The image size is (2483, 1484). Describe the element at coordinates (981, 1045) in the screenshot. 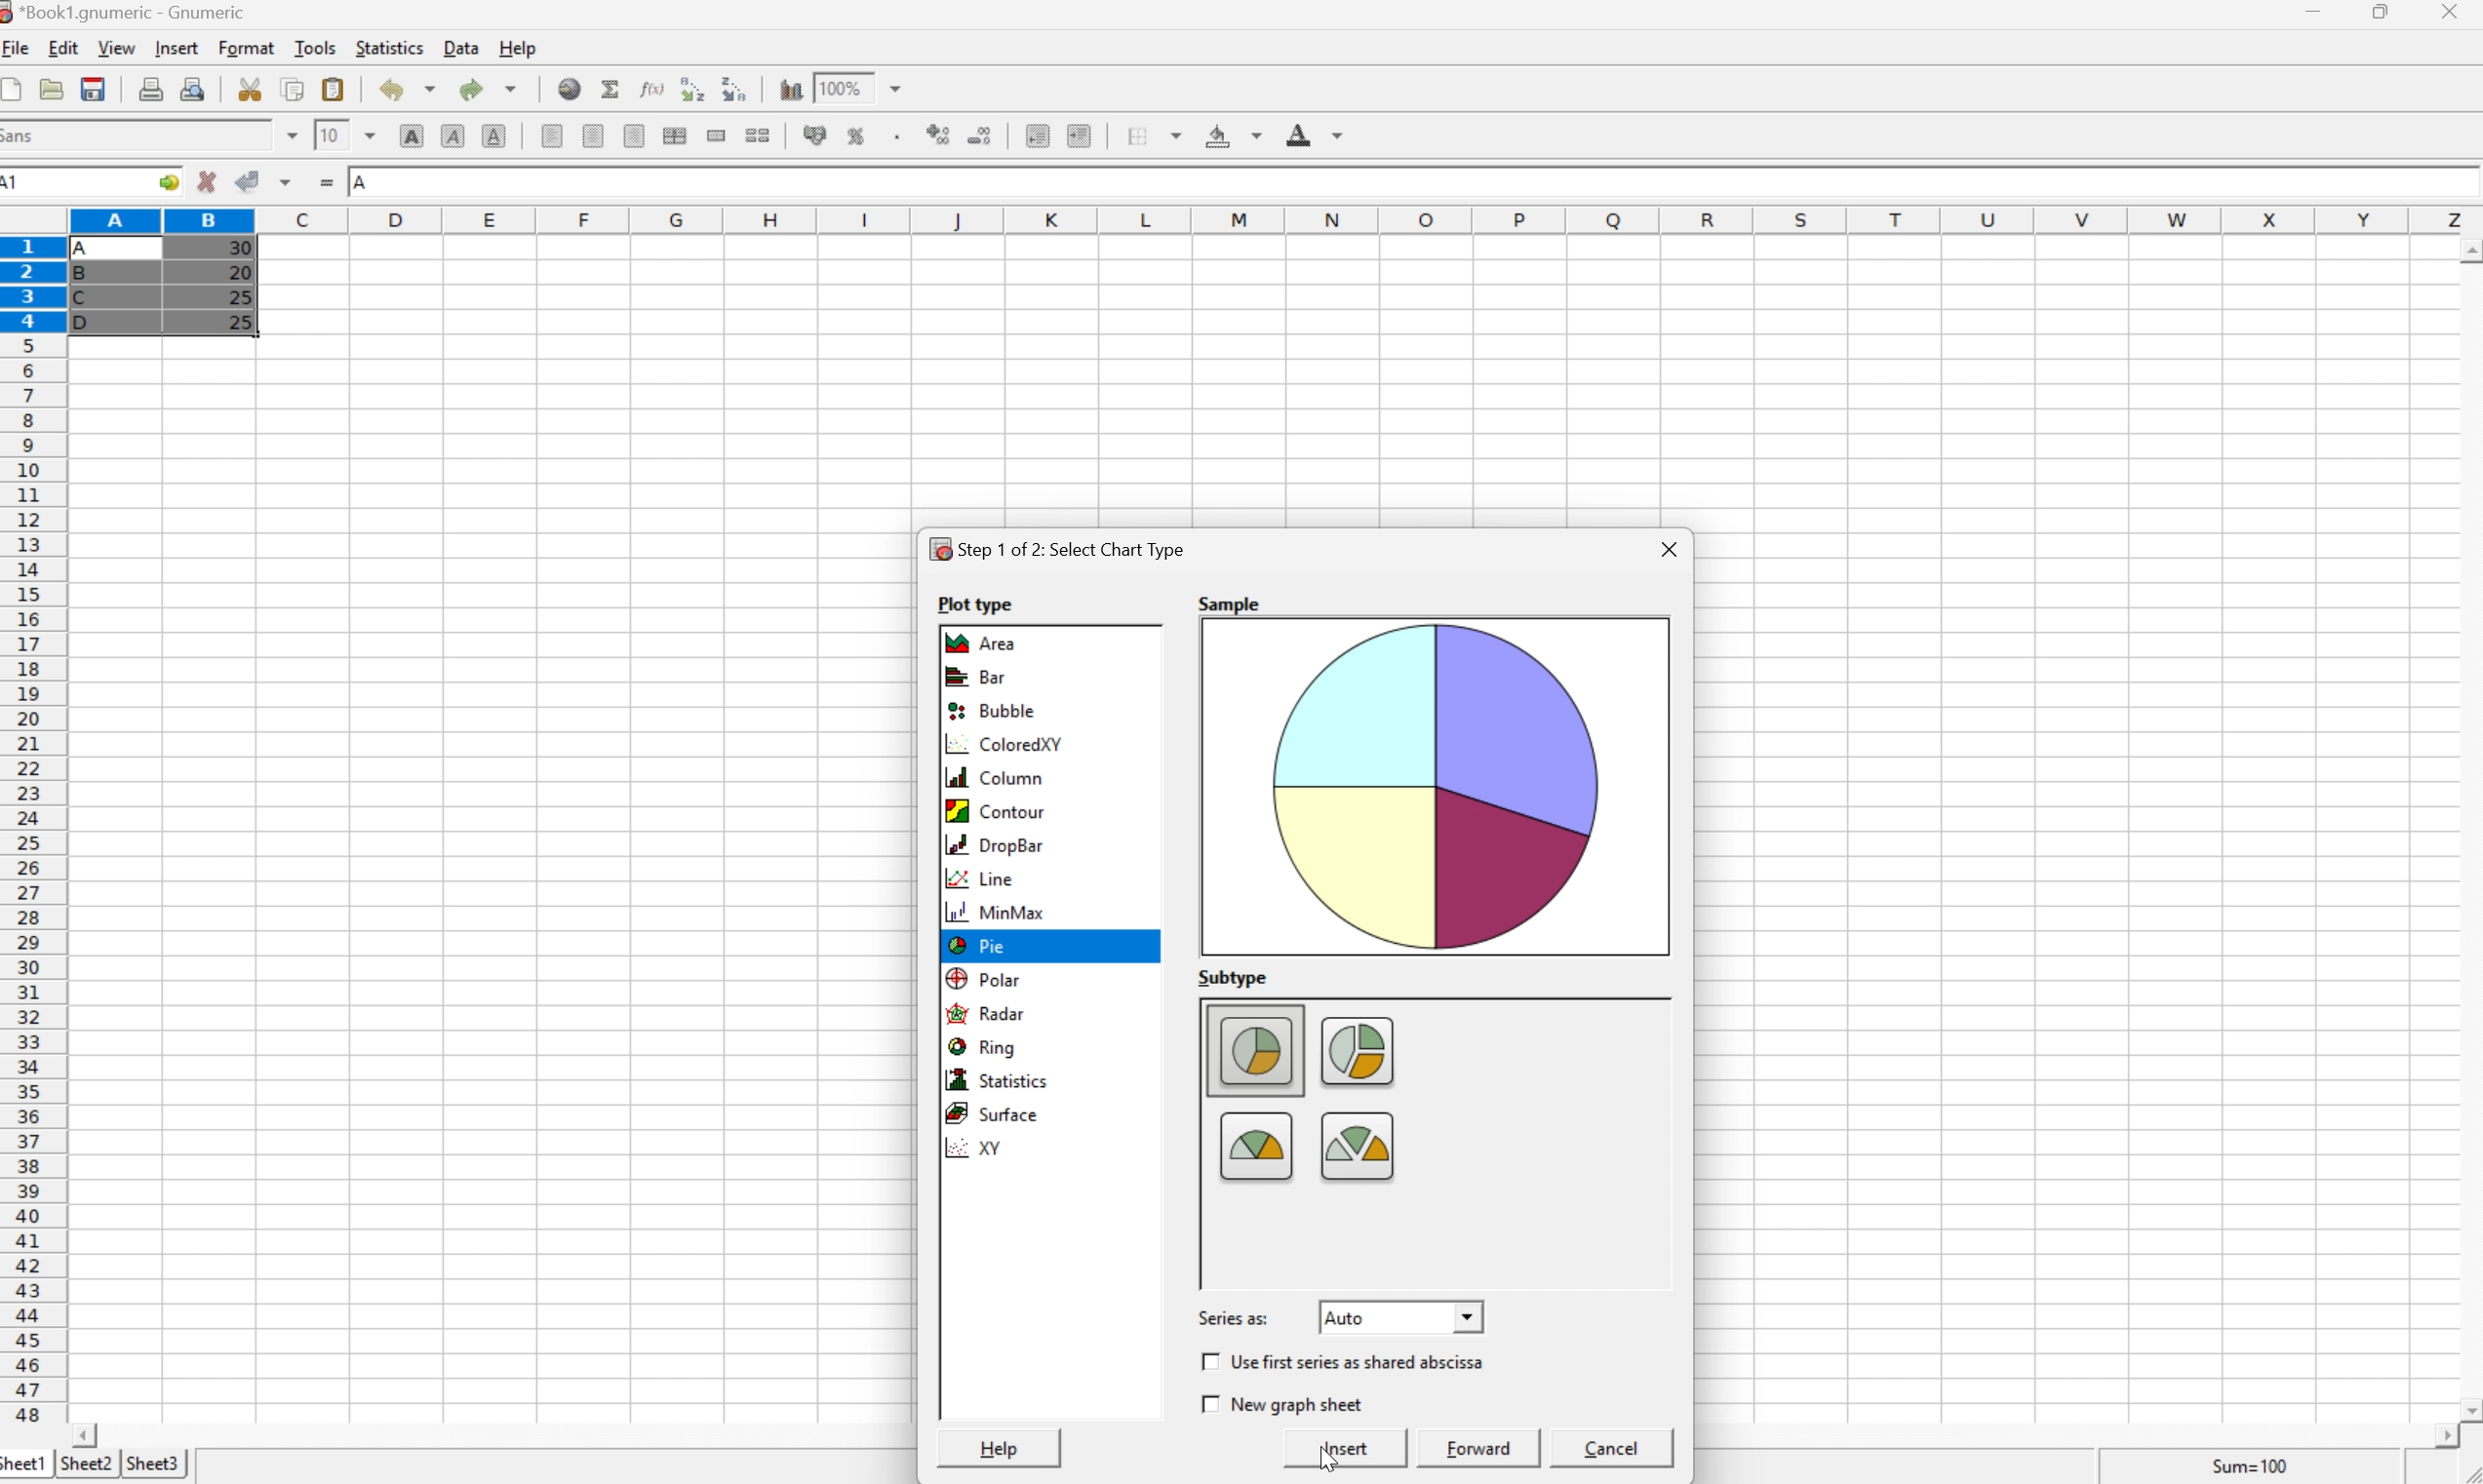

I see `Ring` at that location.